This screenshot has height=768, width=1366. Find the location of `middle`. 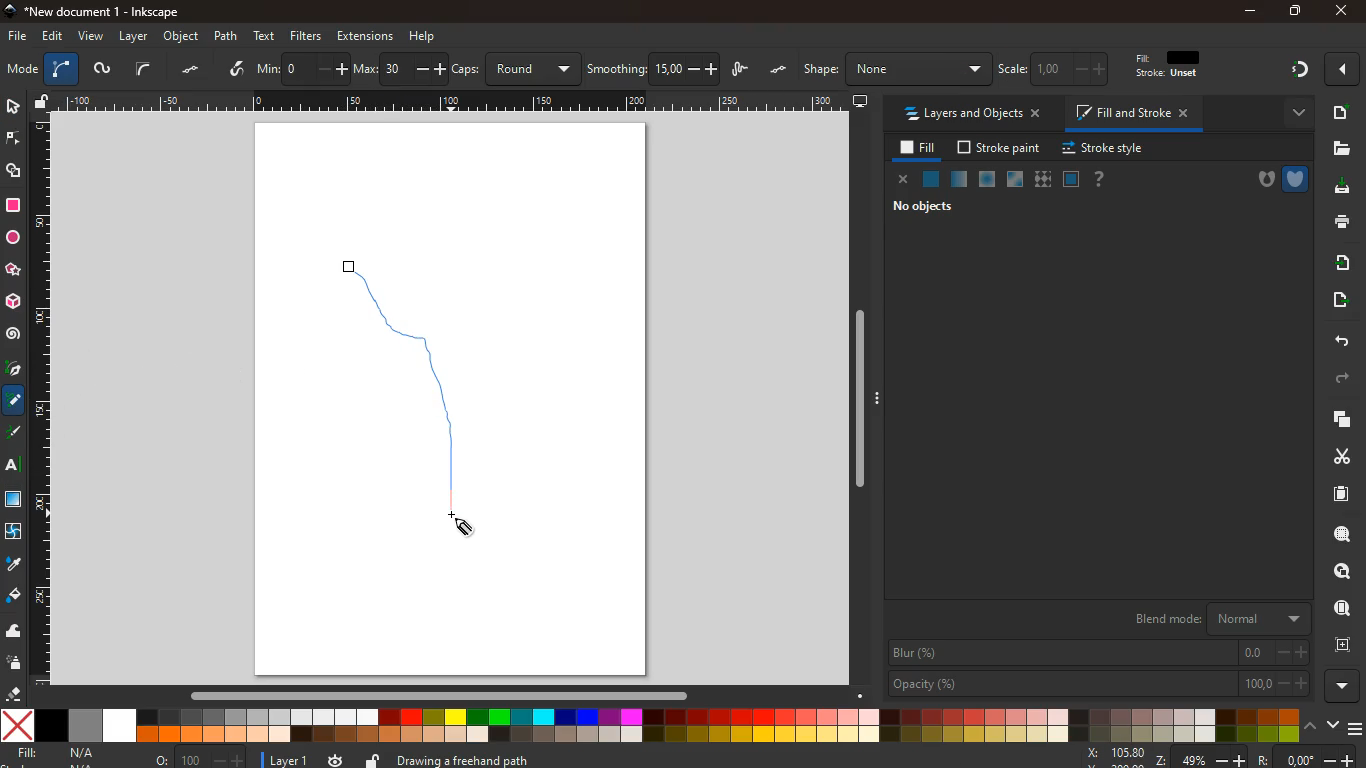

middle is located at coordinates (309, 71).